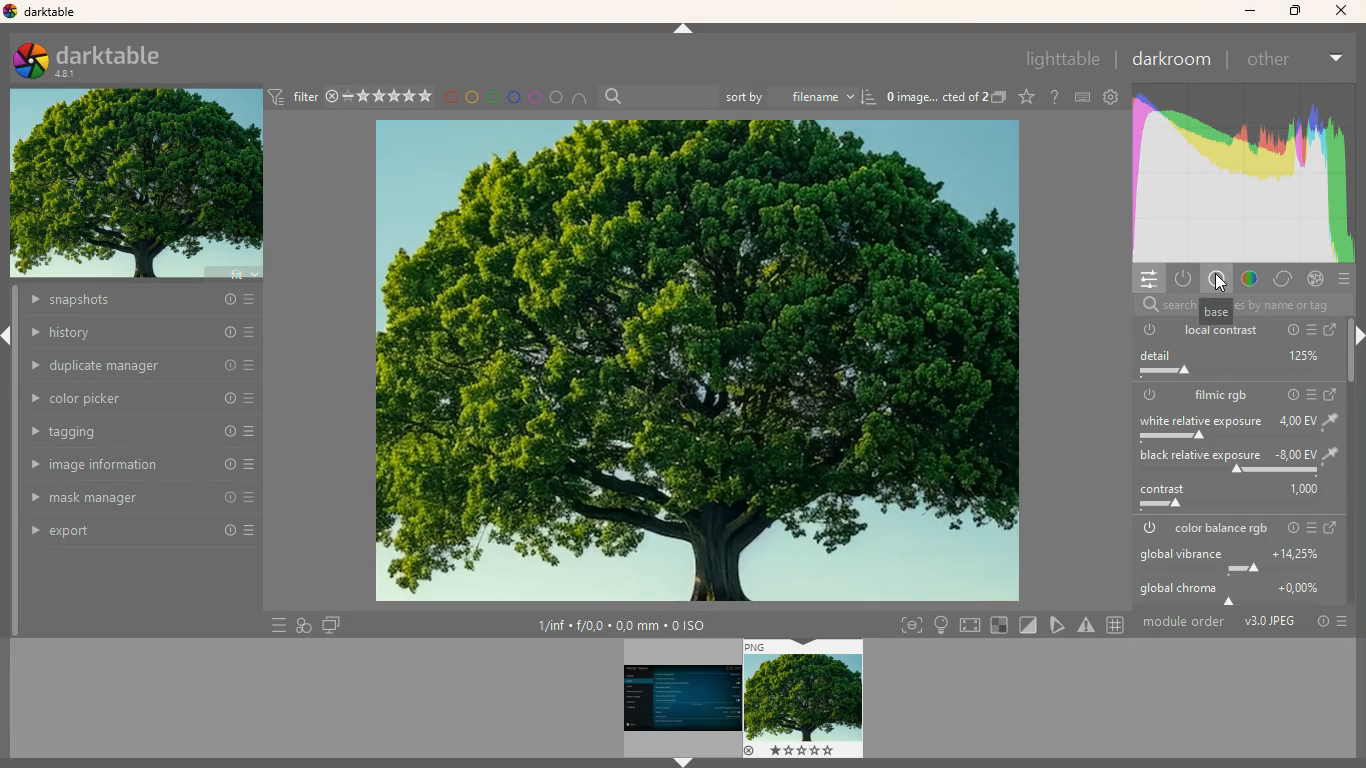  What do you see at coordinates (144, 433) in the screenshot?
I see `tagging` at bounding box center [144, 433].